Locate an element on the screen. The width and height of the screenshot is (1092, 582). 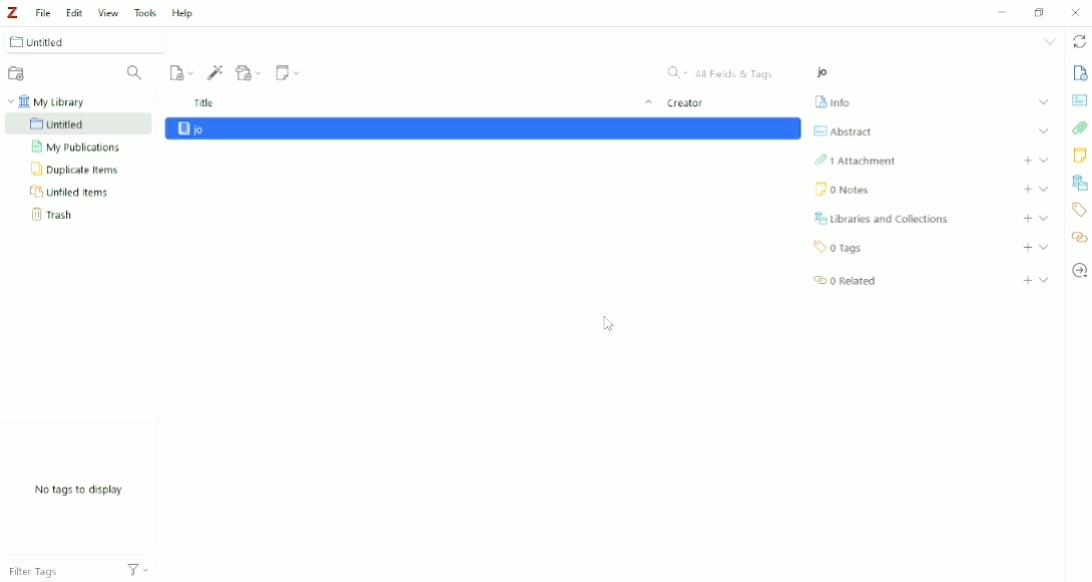
Title is located at coordinates (421, 104).